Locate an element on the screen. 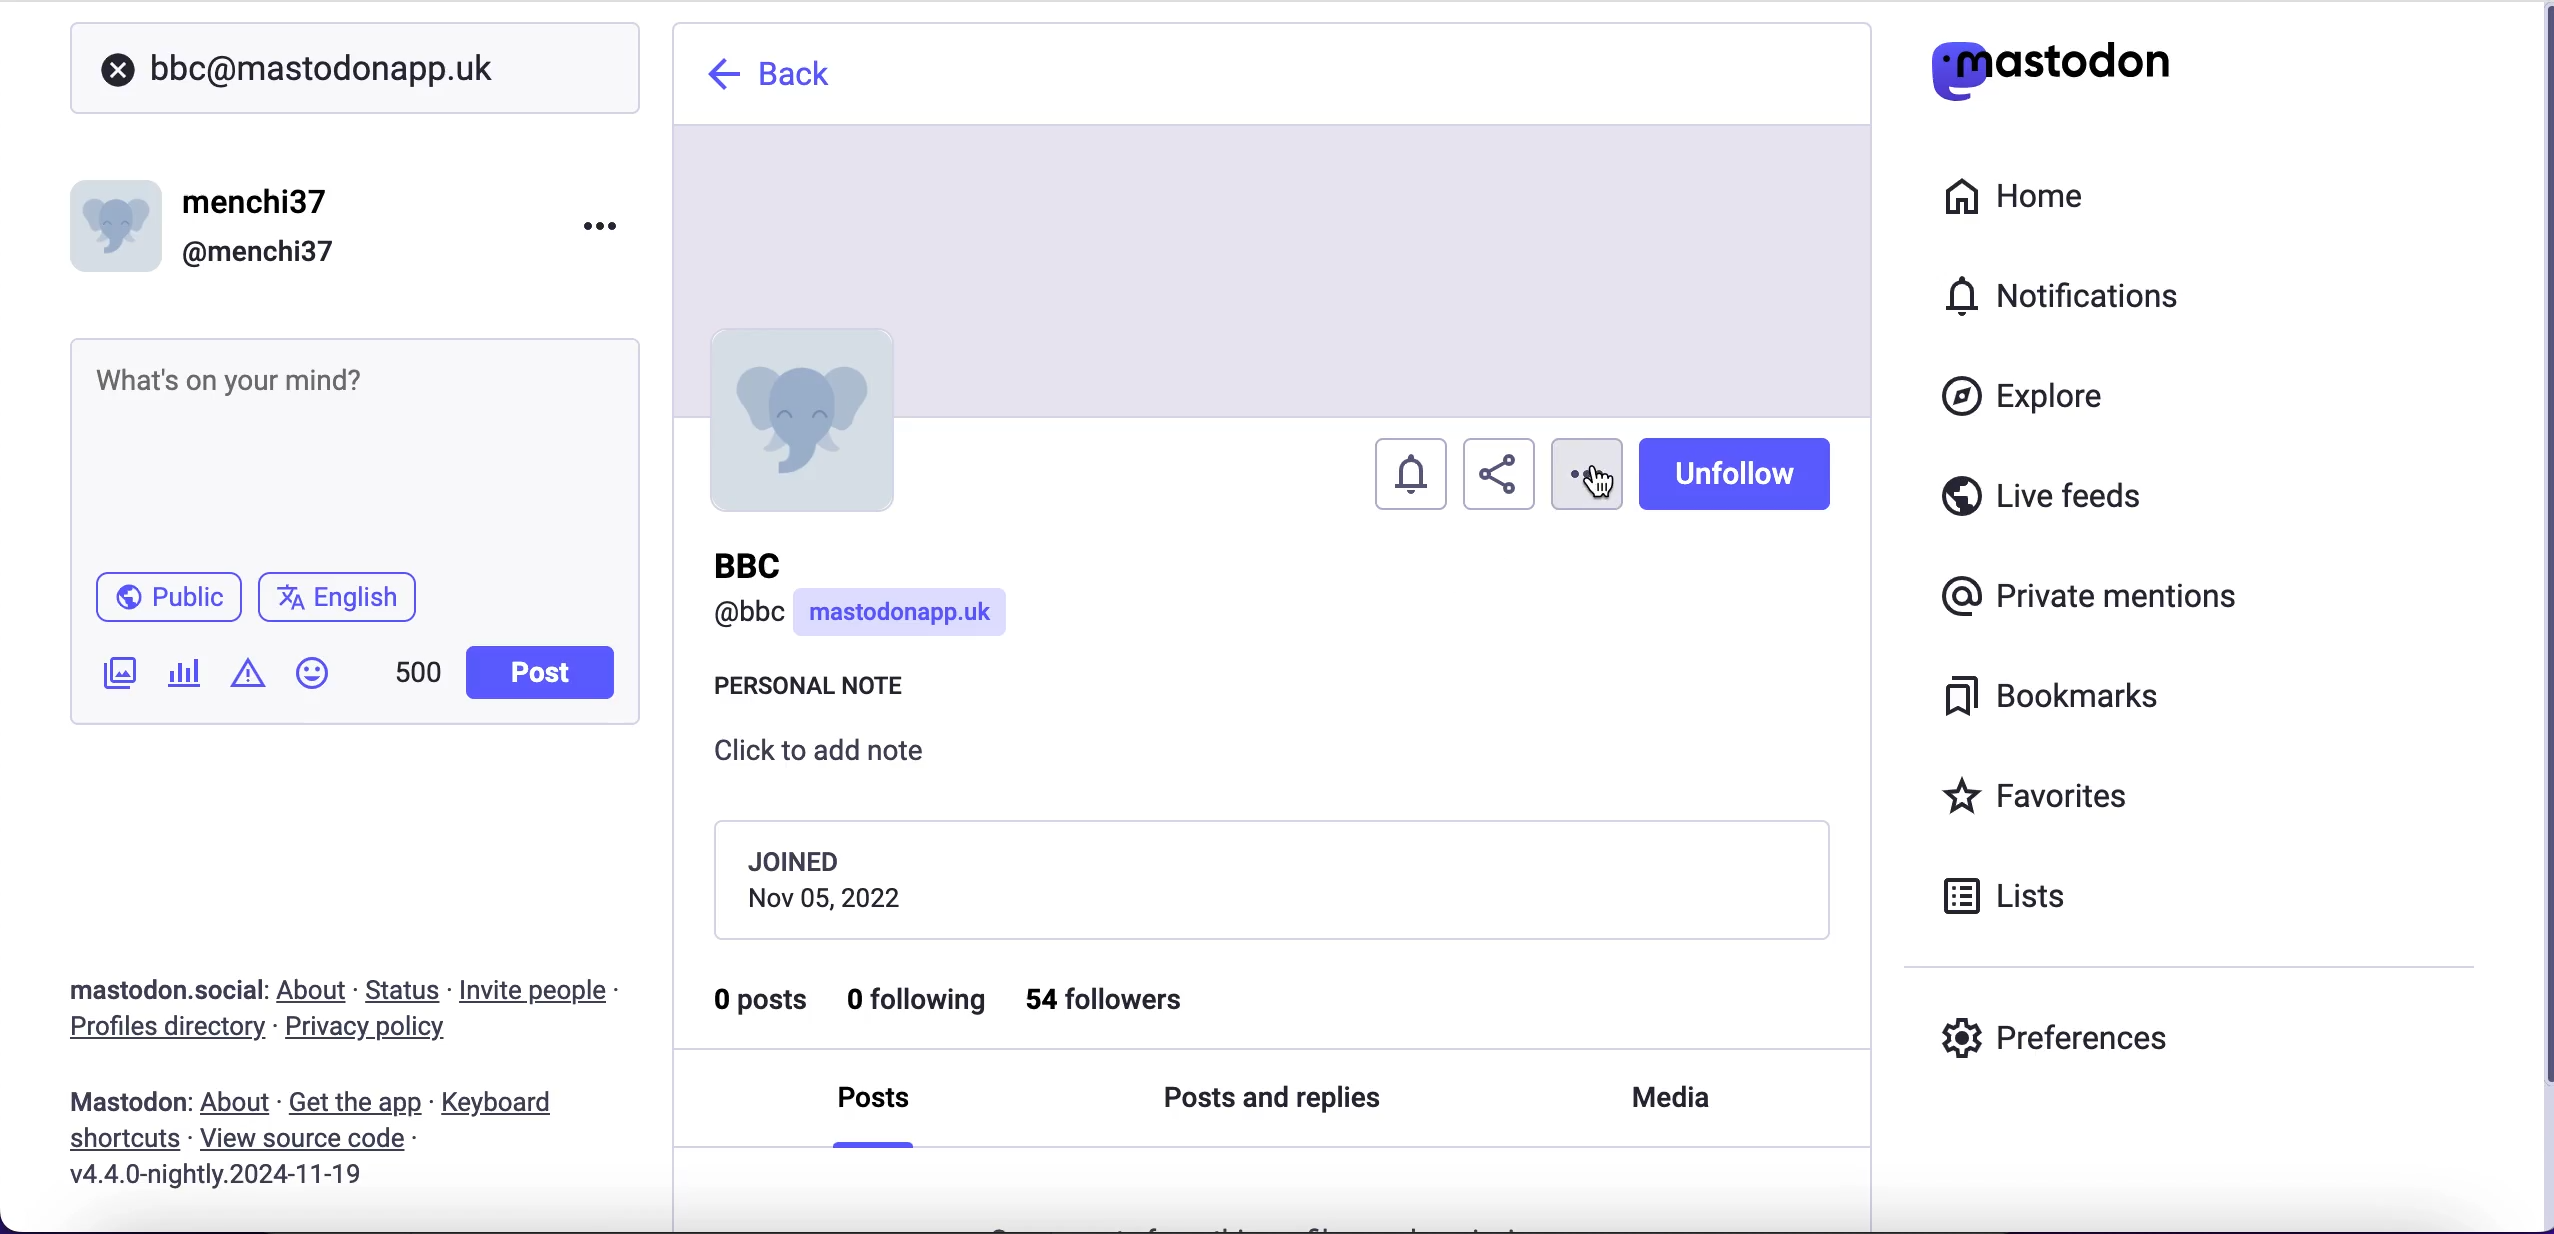  about is located at coordinates (239, 1103).